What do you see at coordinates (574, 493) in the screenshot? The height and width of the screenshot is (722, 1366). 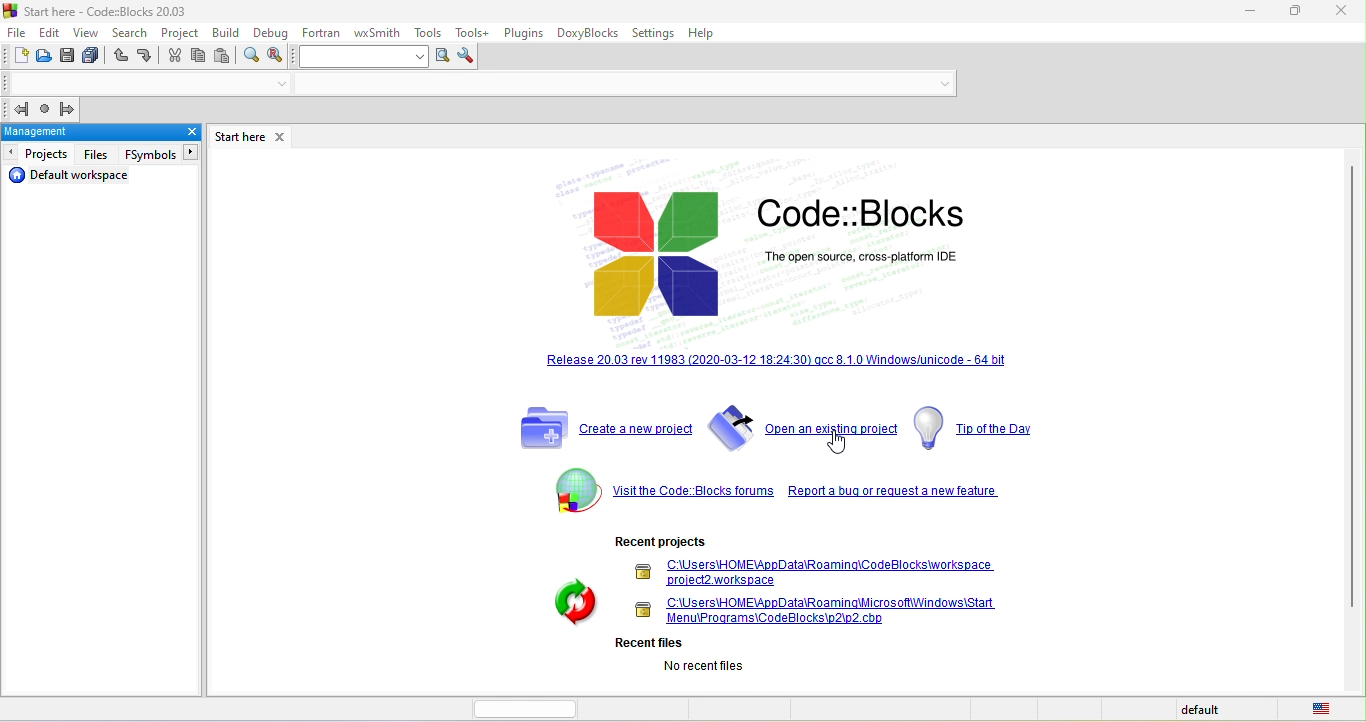 I see `image` at bounding box center [574, 493].